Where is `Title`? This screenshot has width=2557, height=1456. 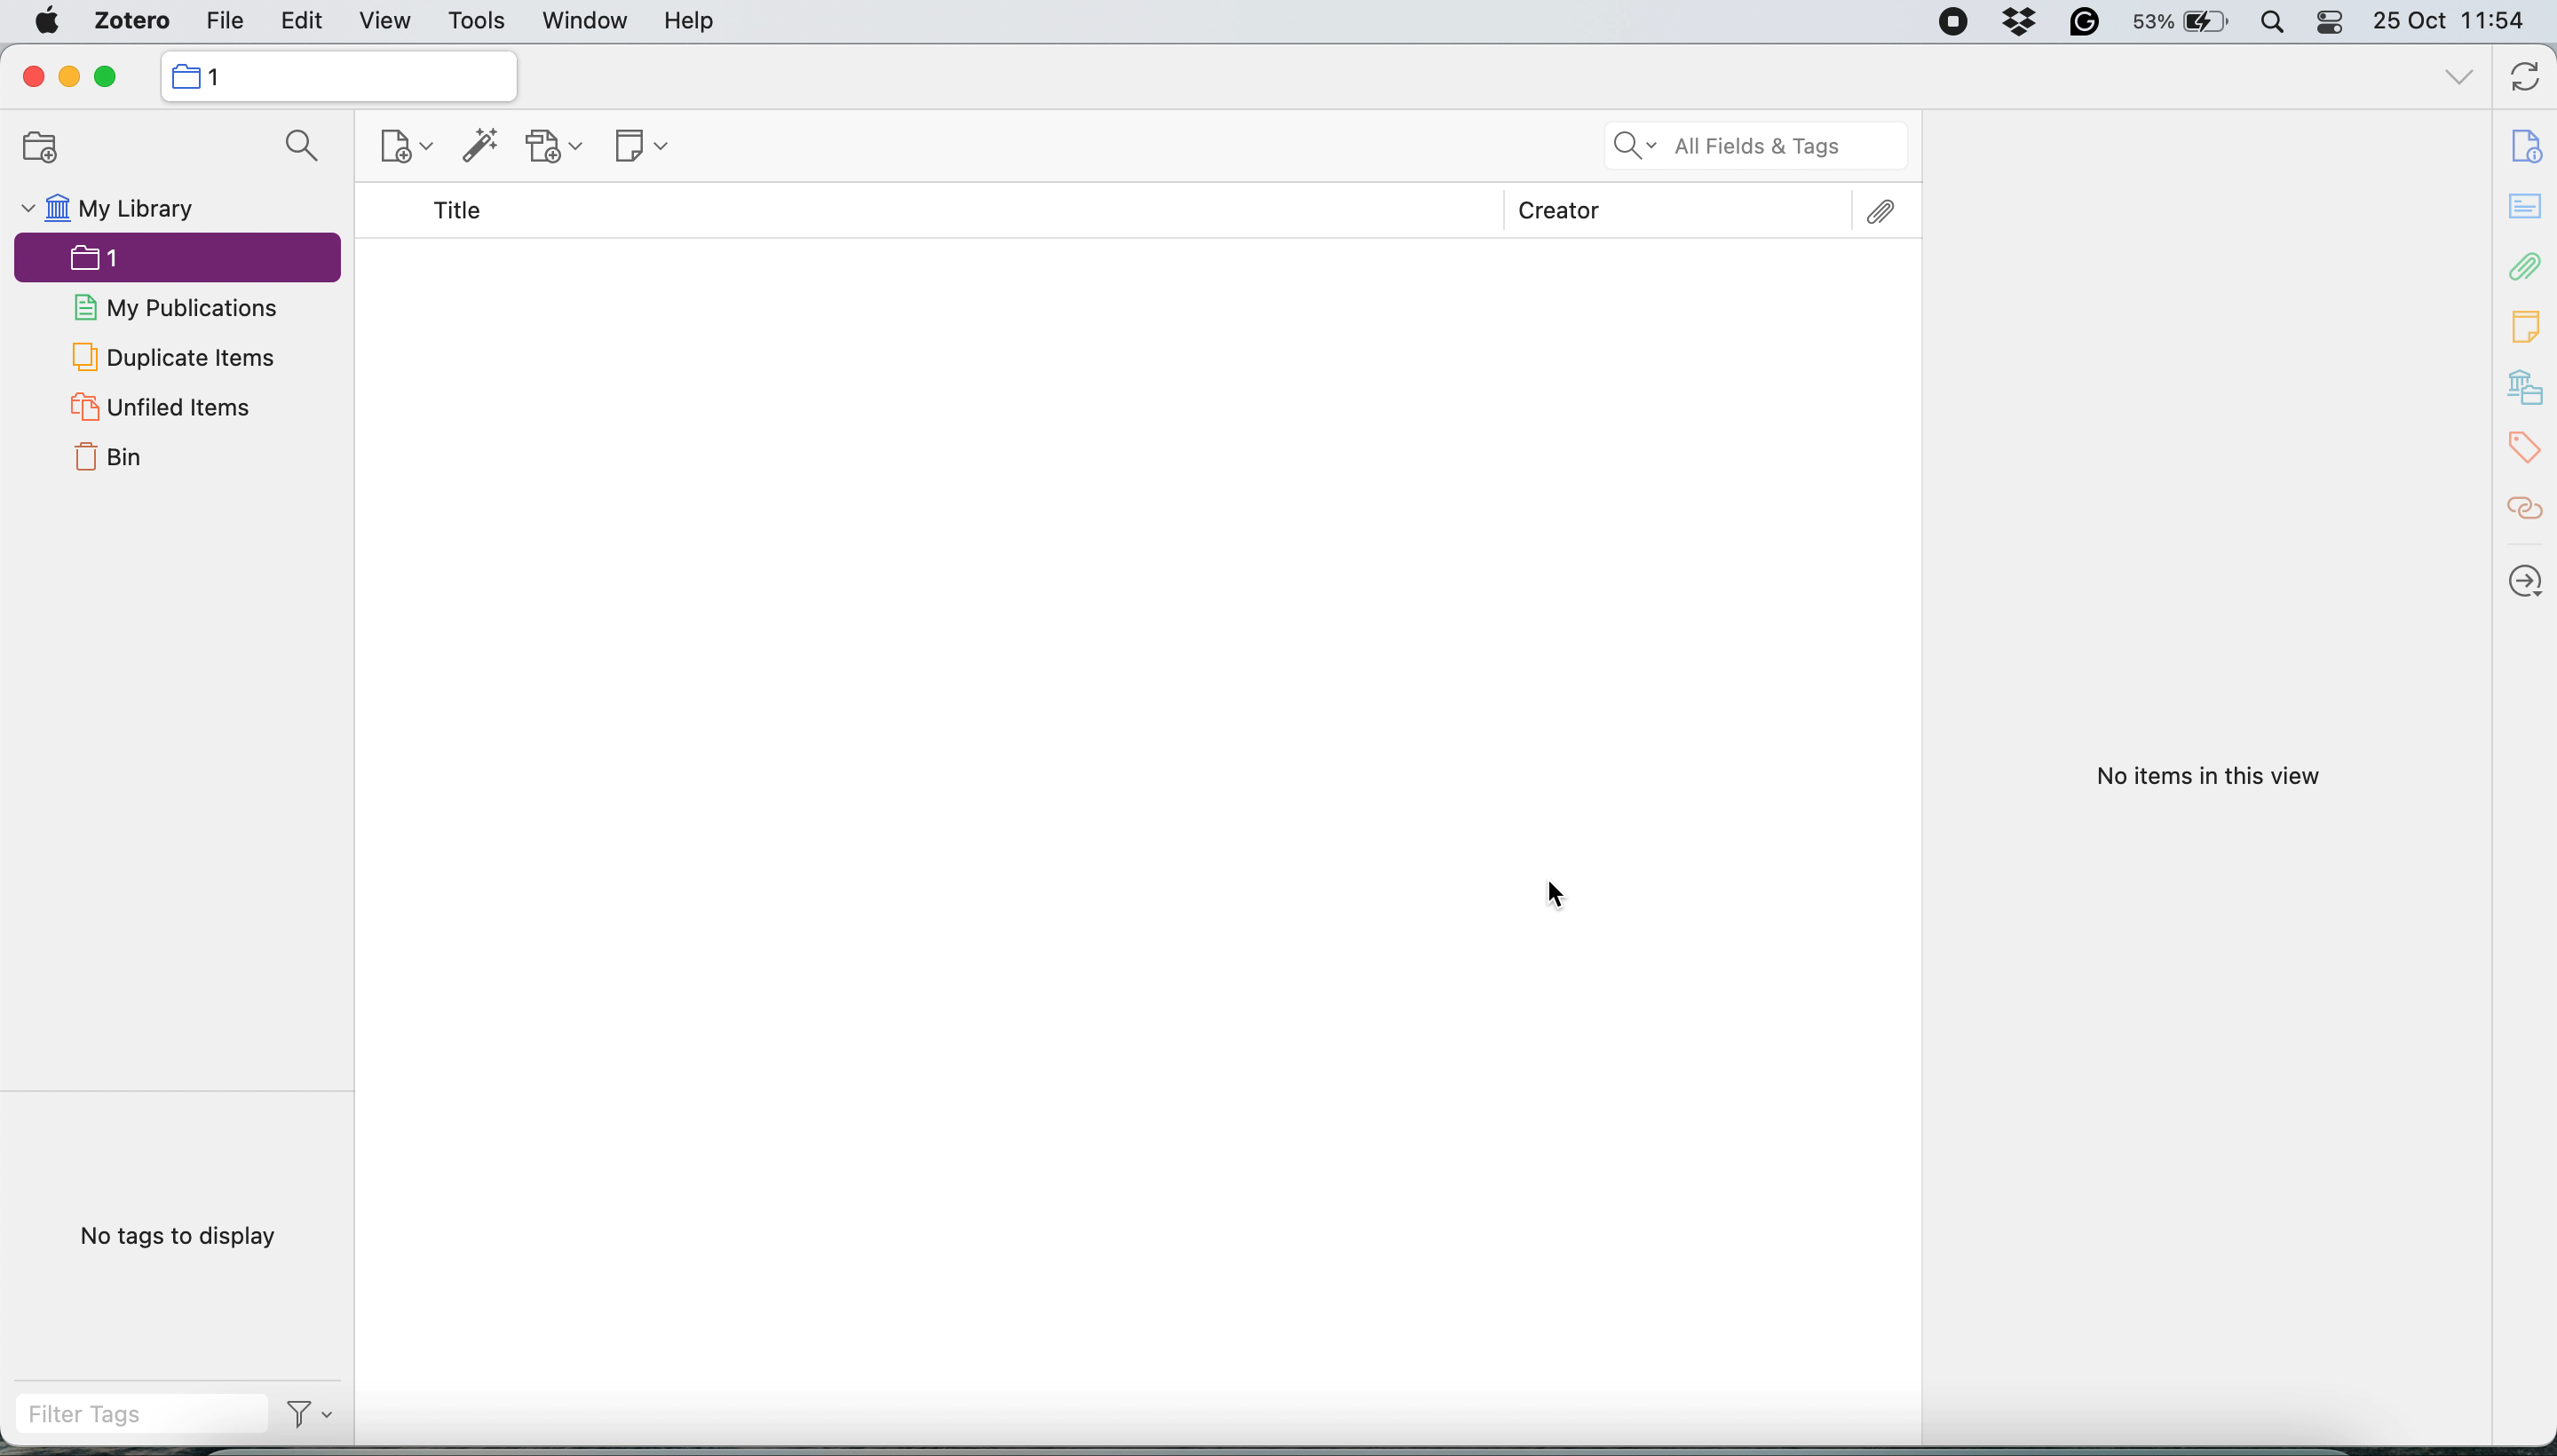
Title is located at coordinates (467, 213).